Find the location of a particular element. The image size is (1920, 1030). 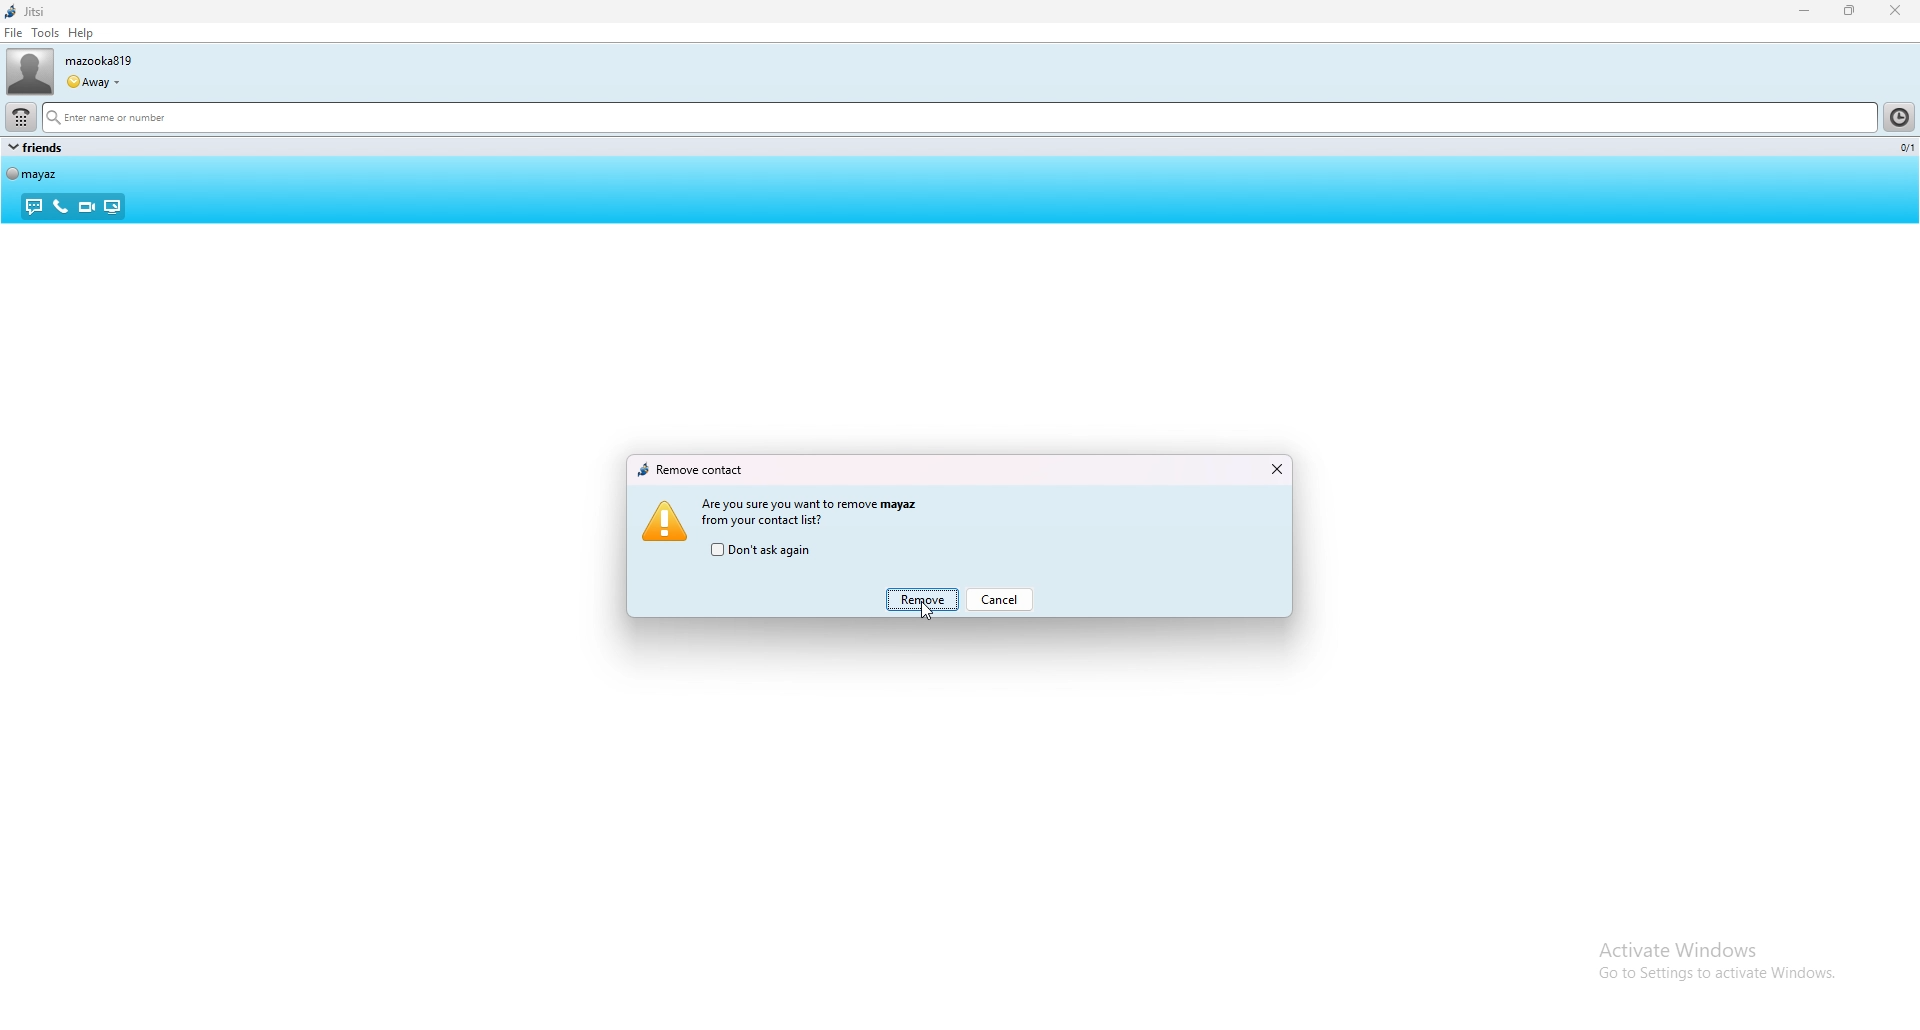

resize is located at coordinates (1852, 11).